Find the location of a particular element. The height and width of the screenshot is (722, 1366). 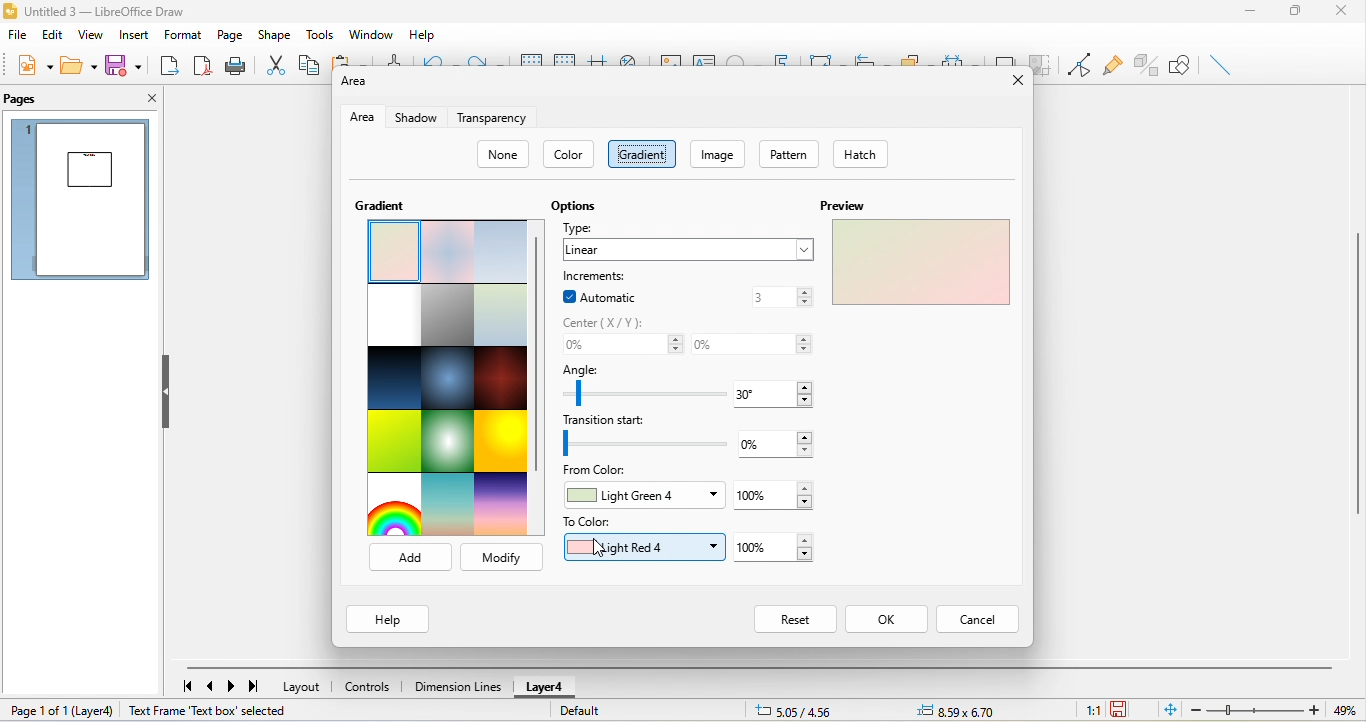

vertical scroll bar is located at coordinates (540, 359).